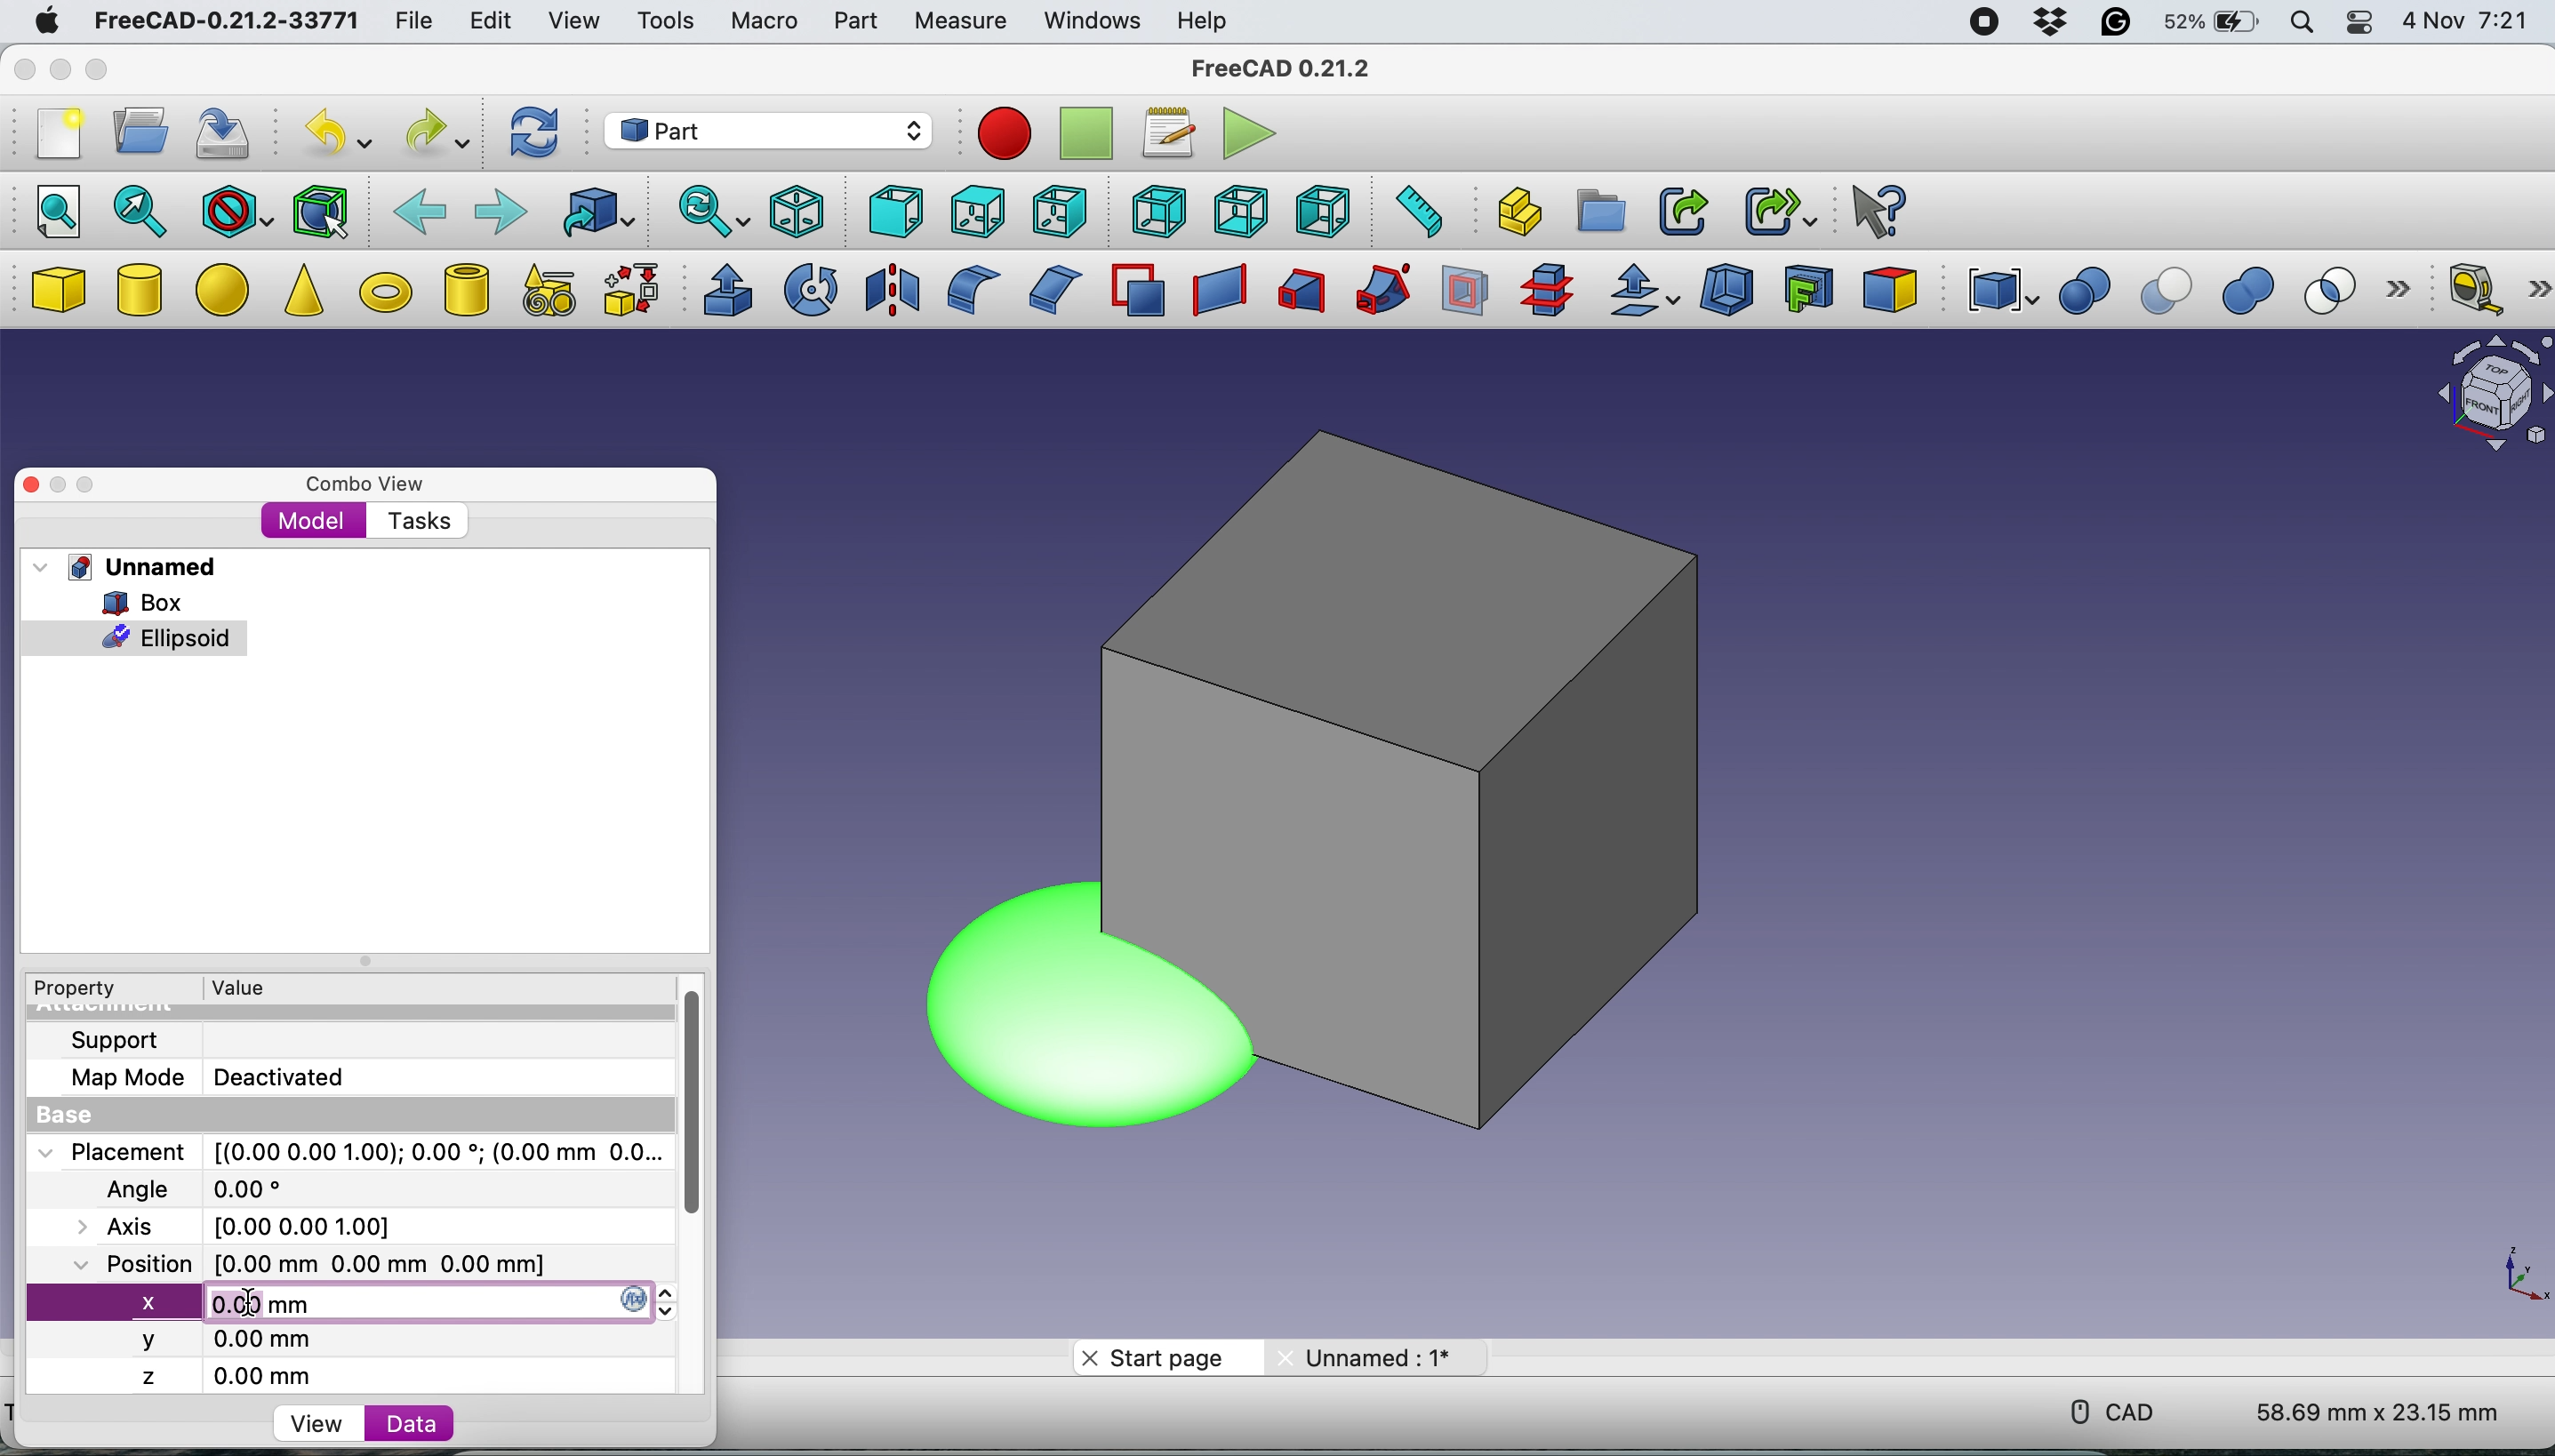  Describe the element at coordinates (415, 22) in the screenshot. I see `file` at that location.